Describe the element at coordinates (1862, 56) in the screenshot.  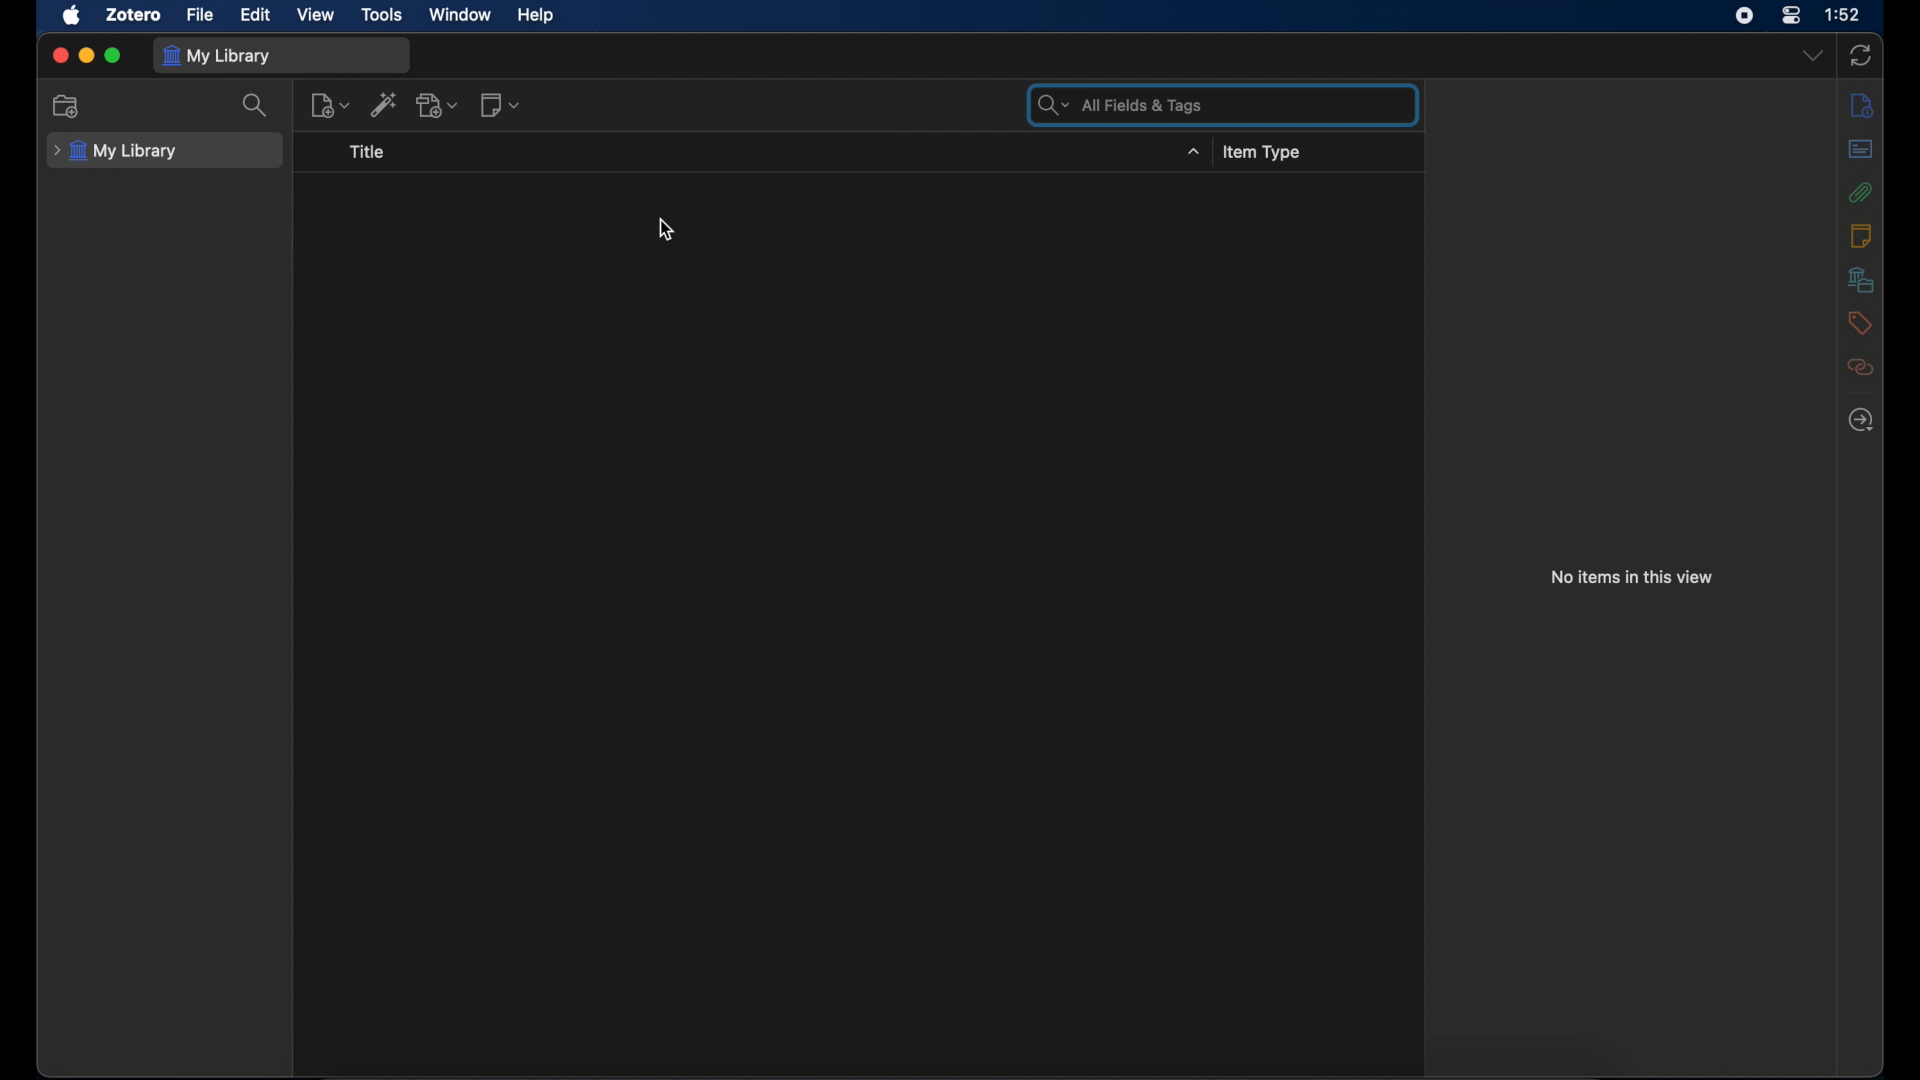
I see `sync` at that location.